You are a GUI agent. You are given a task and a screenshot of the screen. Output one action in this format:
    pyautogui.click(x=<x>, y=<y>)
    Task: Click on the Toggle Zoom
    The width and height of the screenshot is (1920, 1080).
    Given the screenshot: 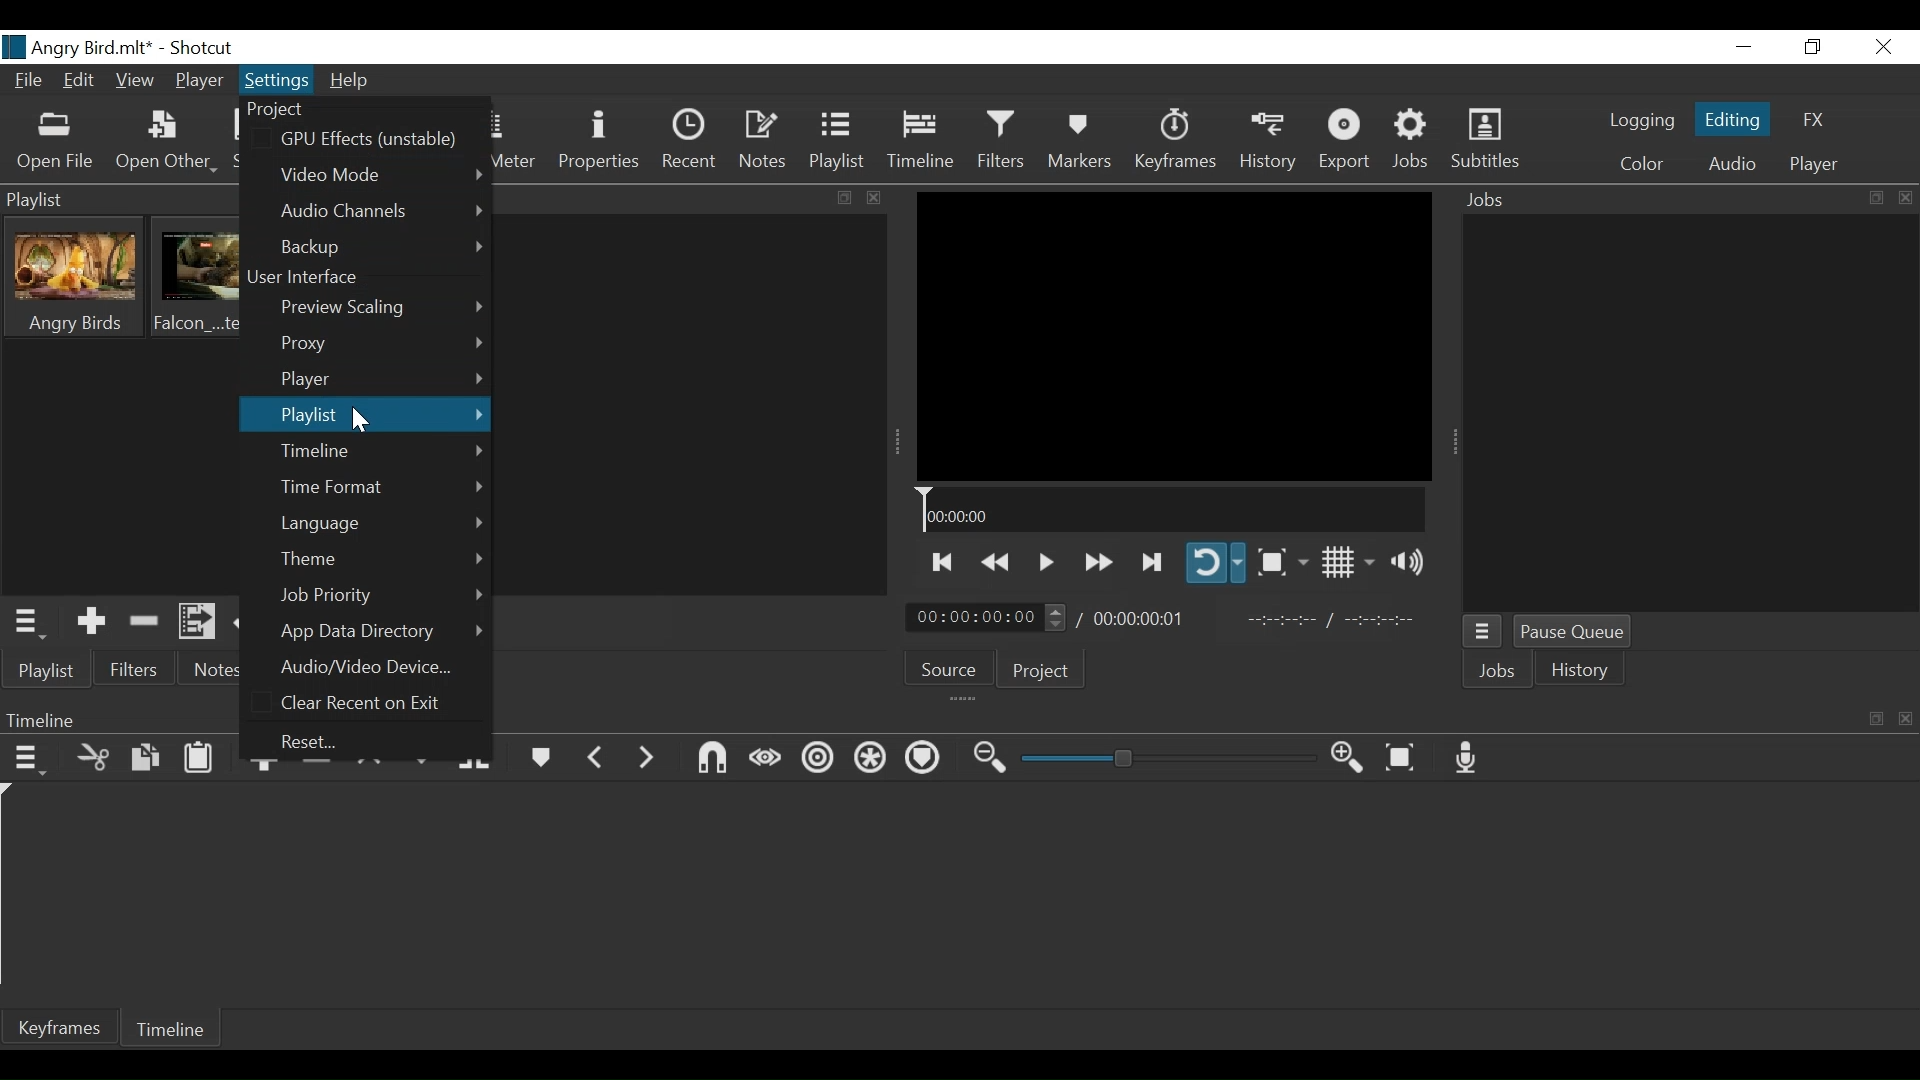 What is the action you would take?
    pyautogui.click(x=1280, y=562)
    